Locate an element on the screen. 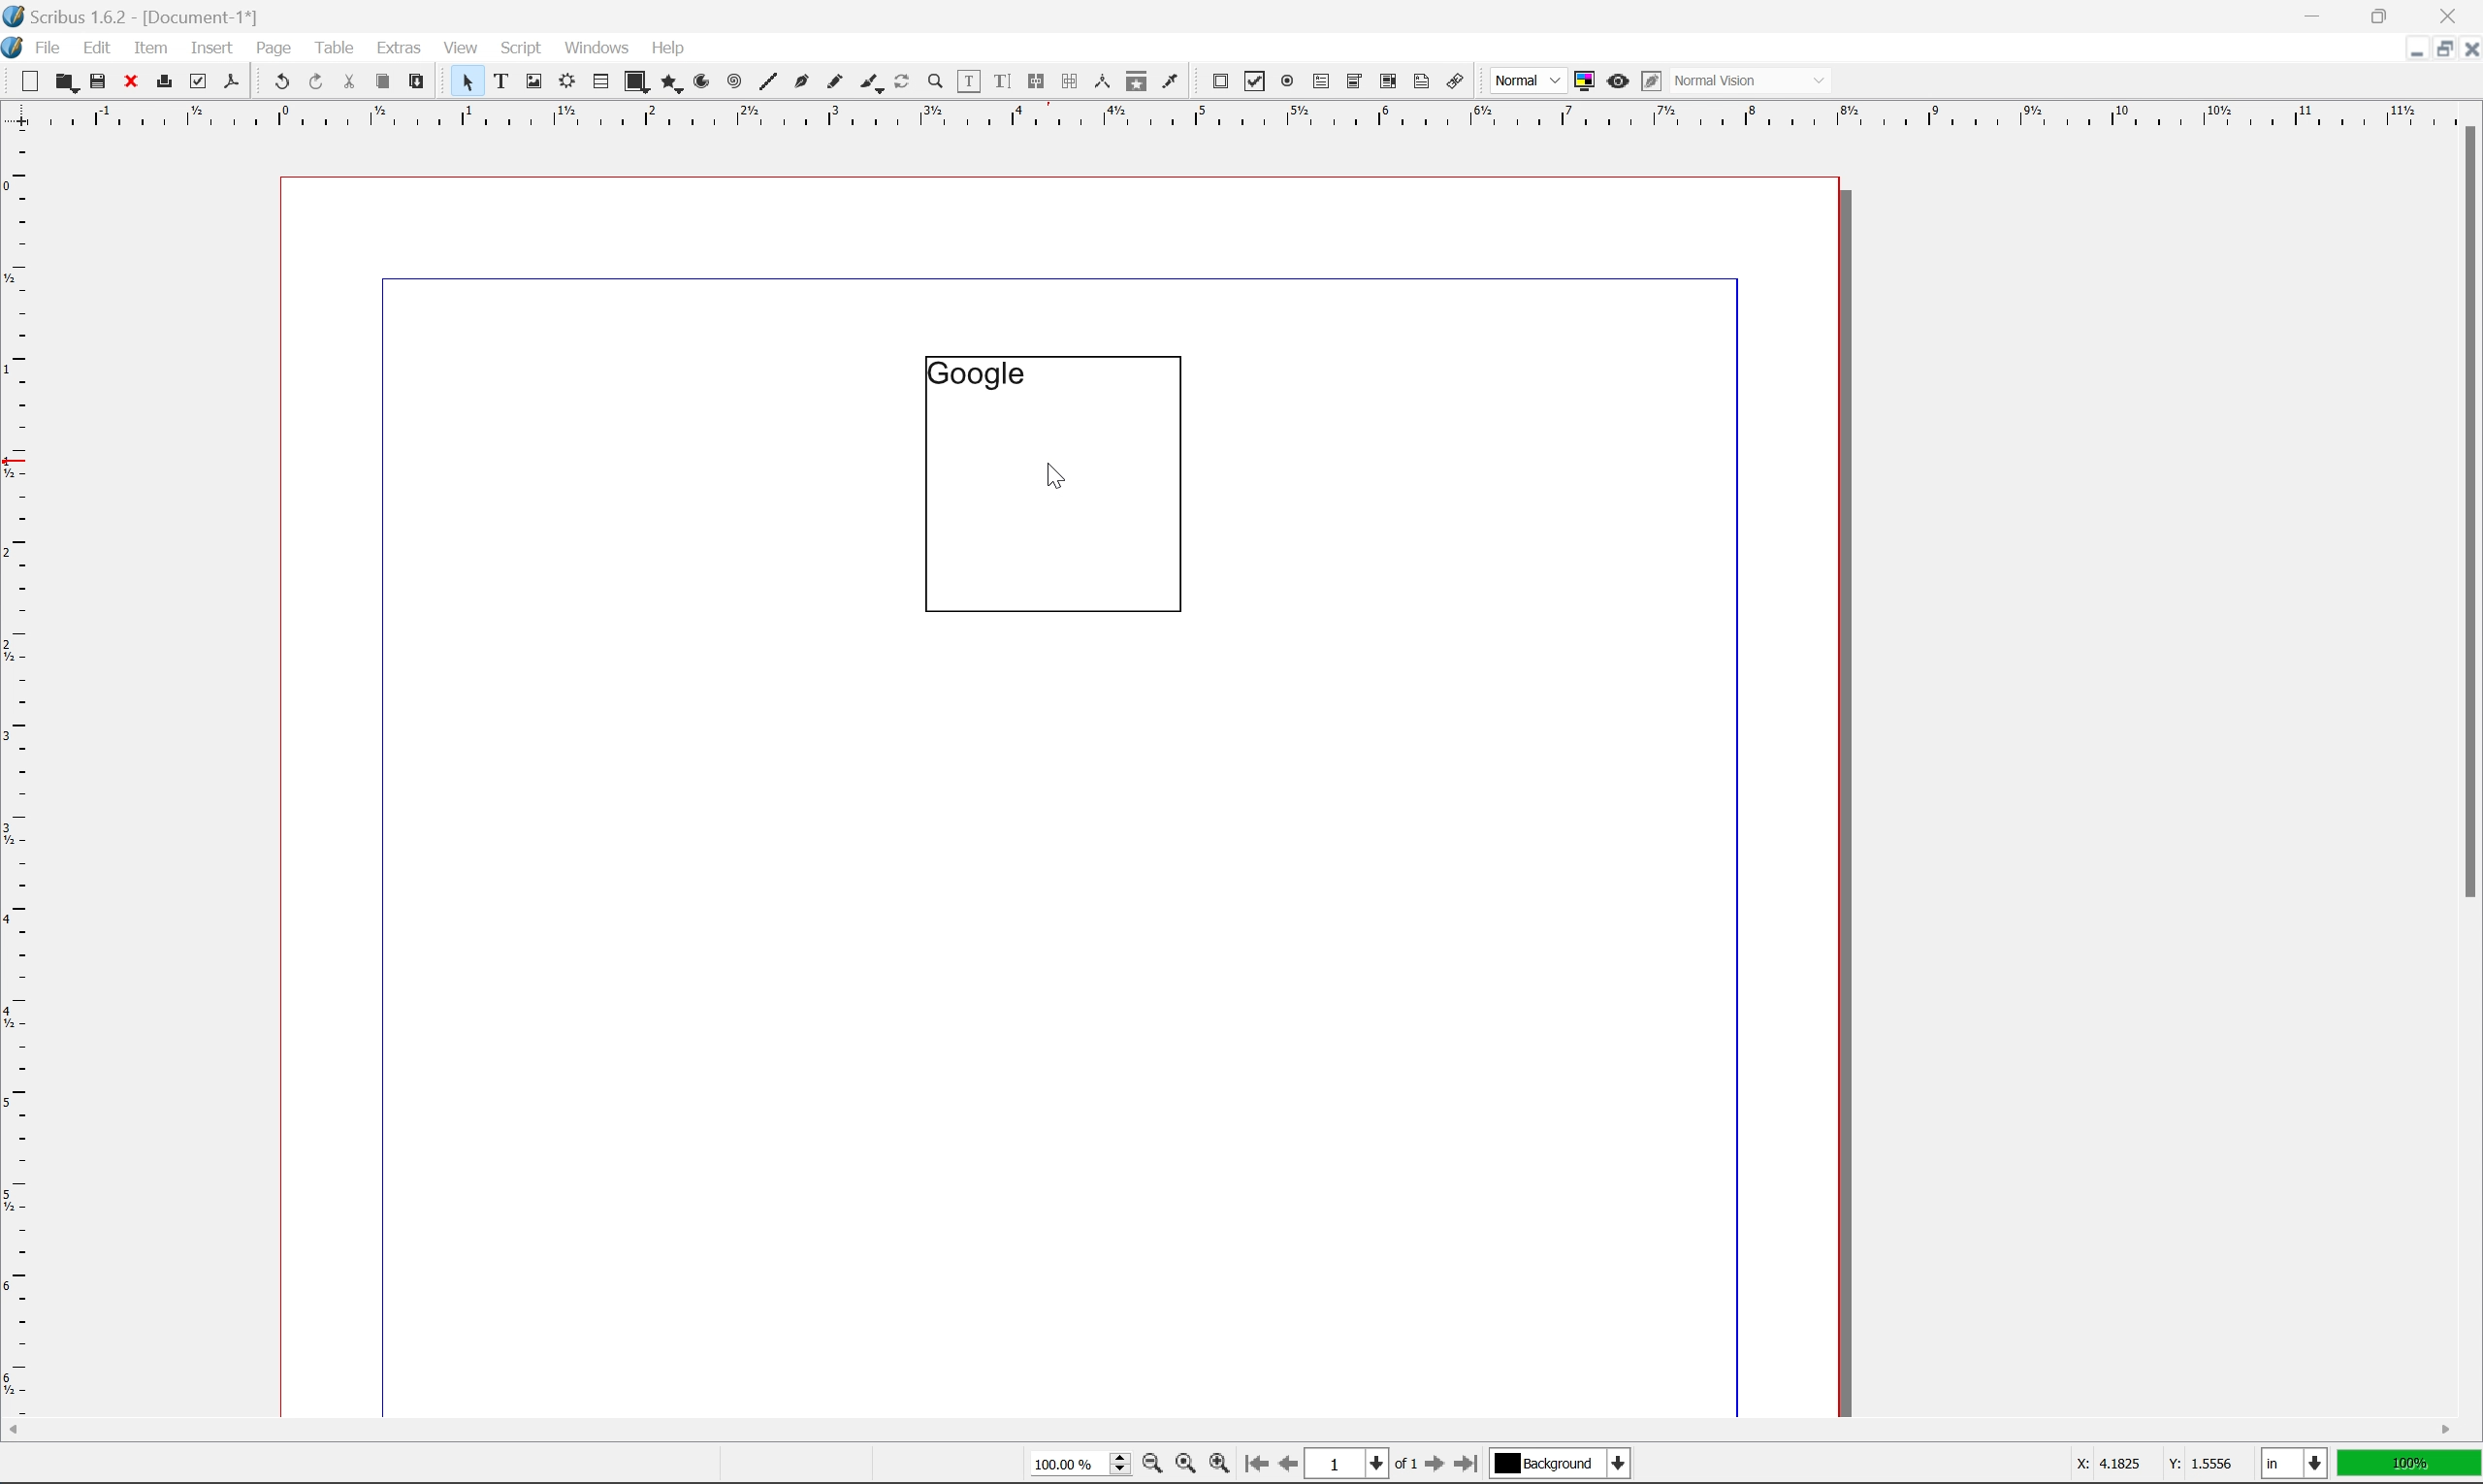  text frame is located at coordinates (502, 80).